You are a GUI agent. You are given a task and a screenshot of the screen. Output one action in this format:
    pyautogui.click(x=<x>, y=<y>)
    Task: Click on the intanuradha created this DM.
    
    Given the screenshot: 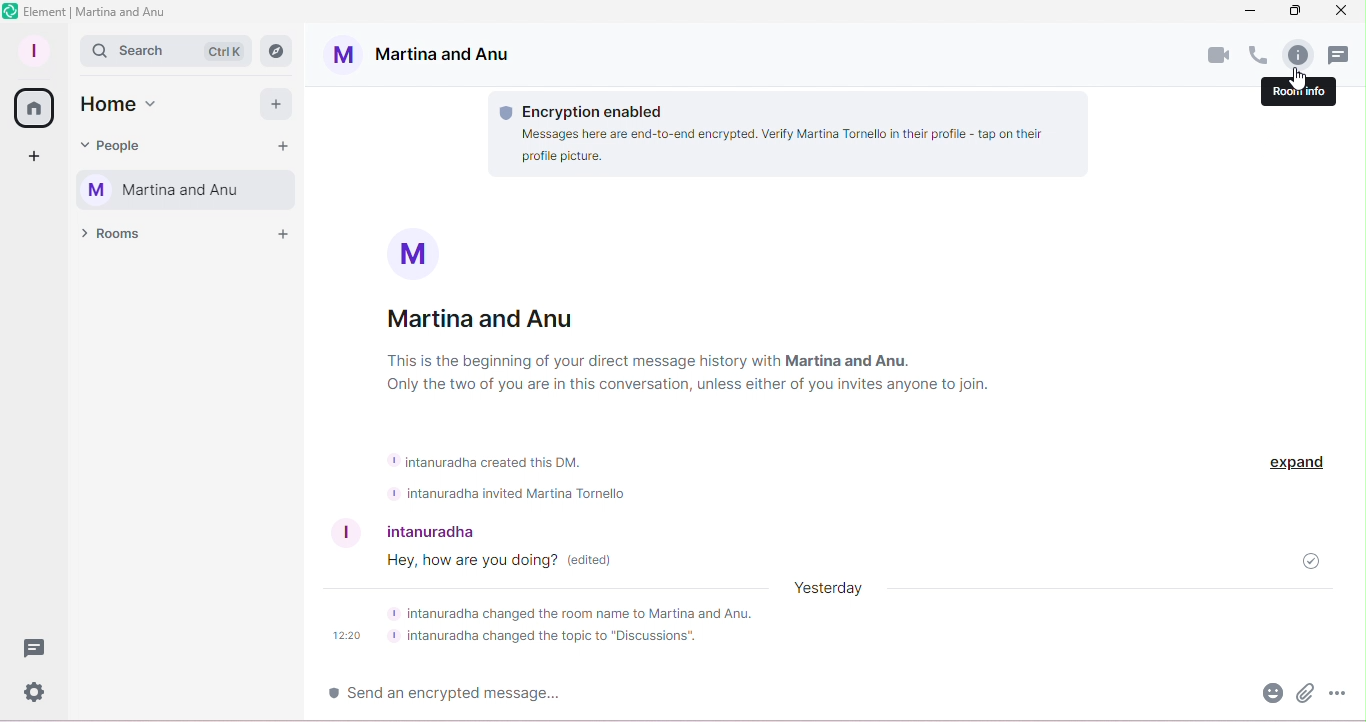 What is the action you would take?
    pyautogui.click(x=488, y=460)
    